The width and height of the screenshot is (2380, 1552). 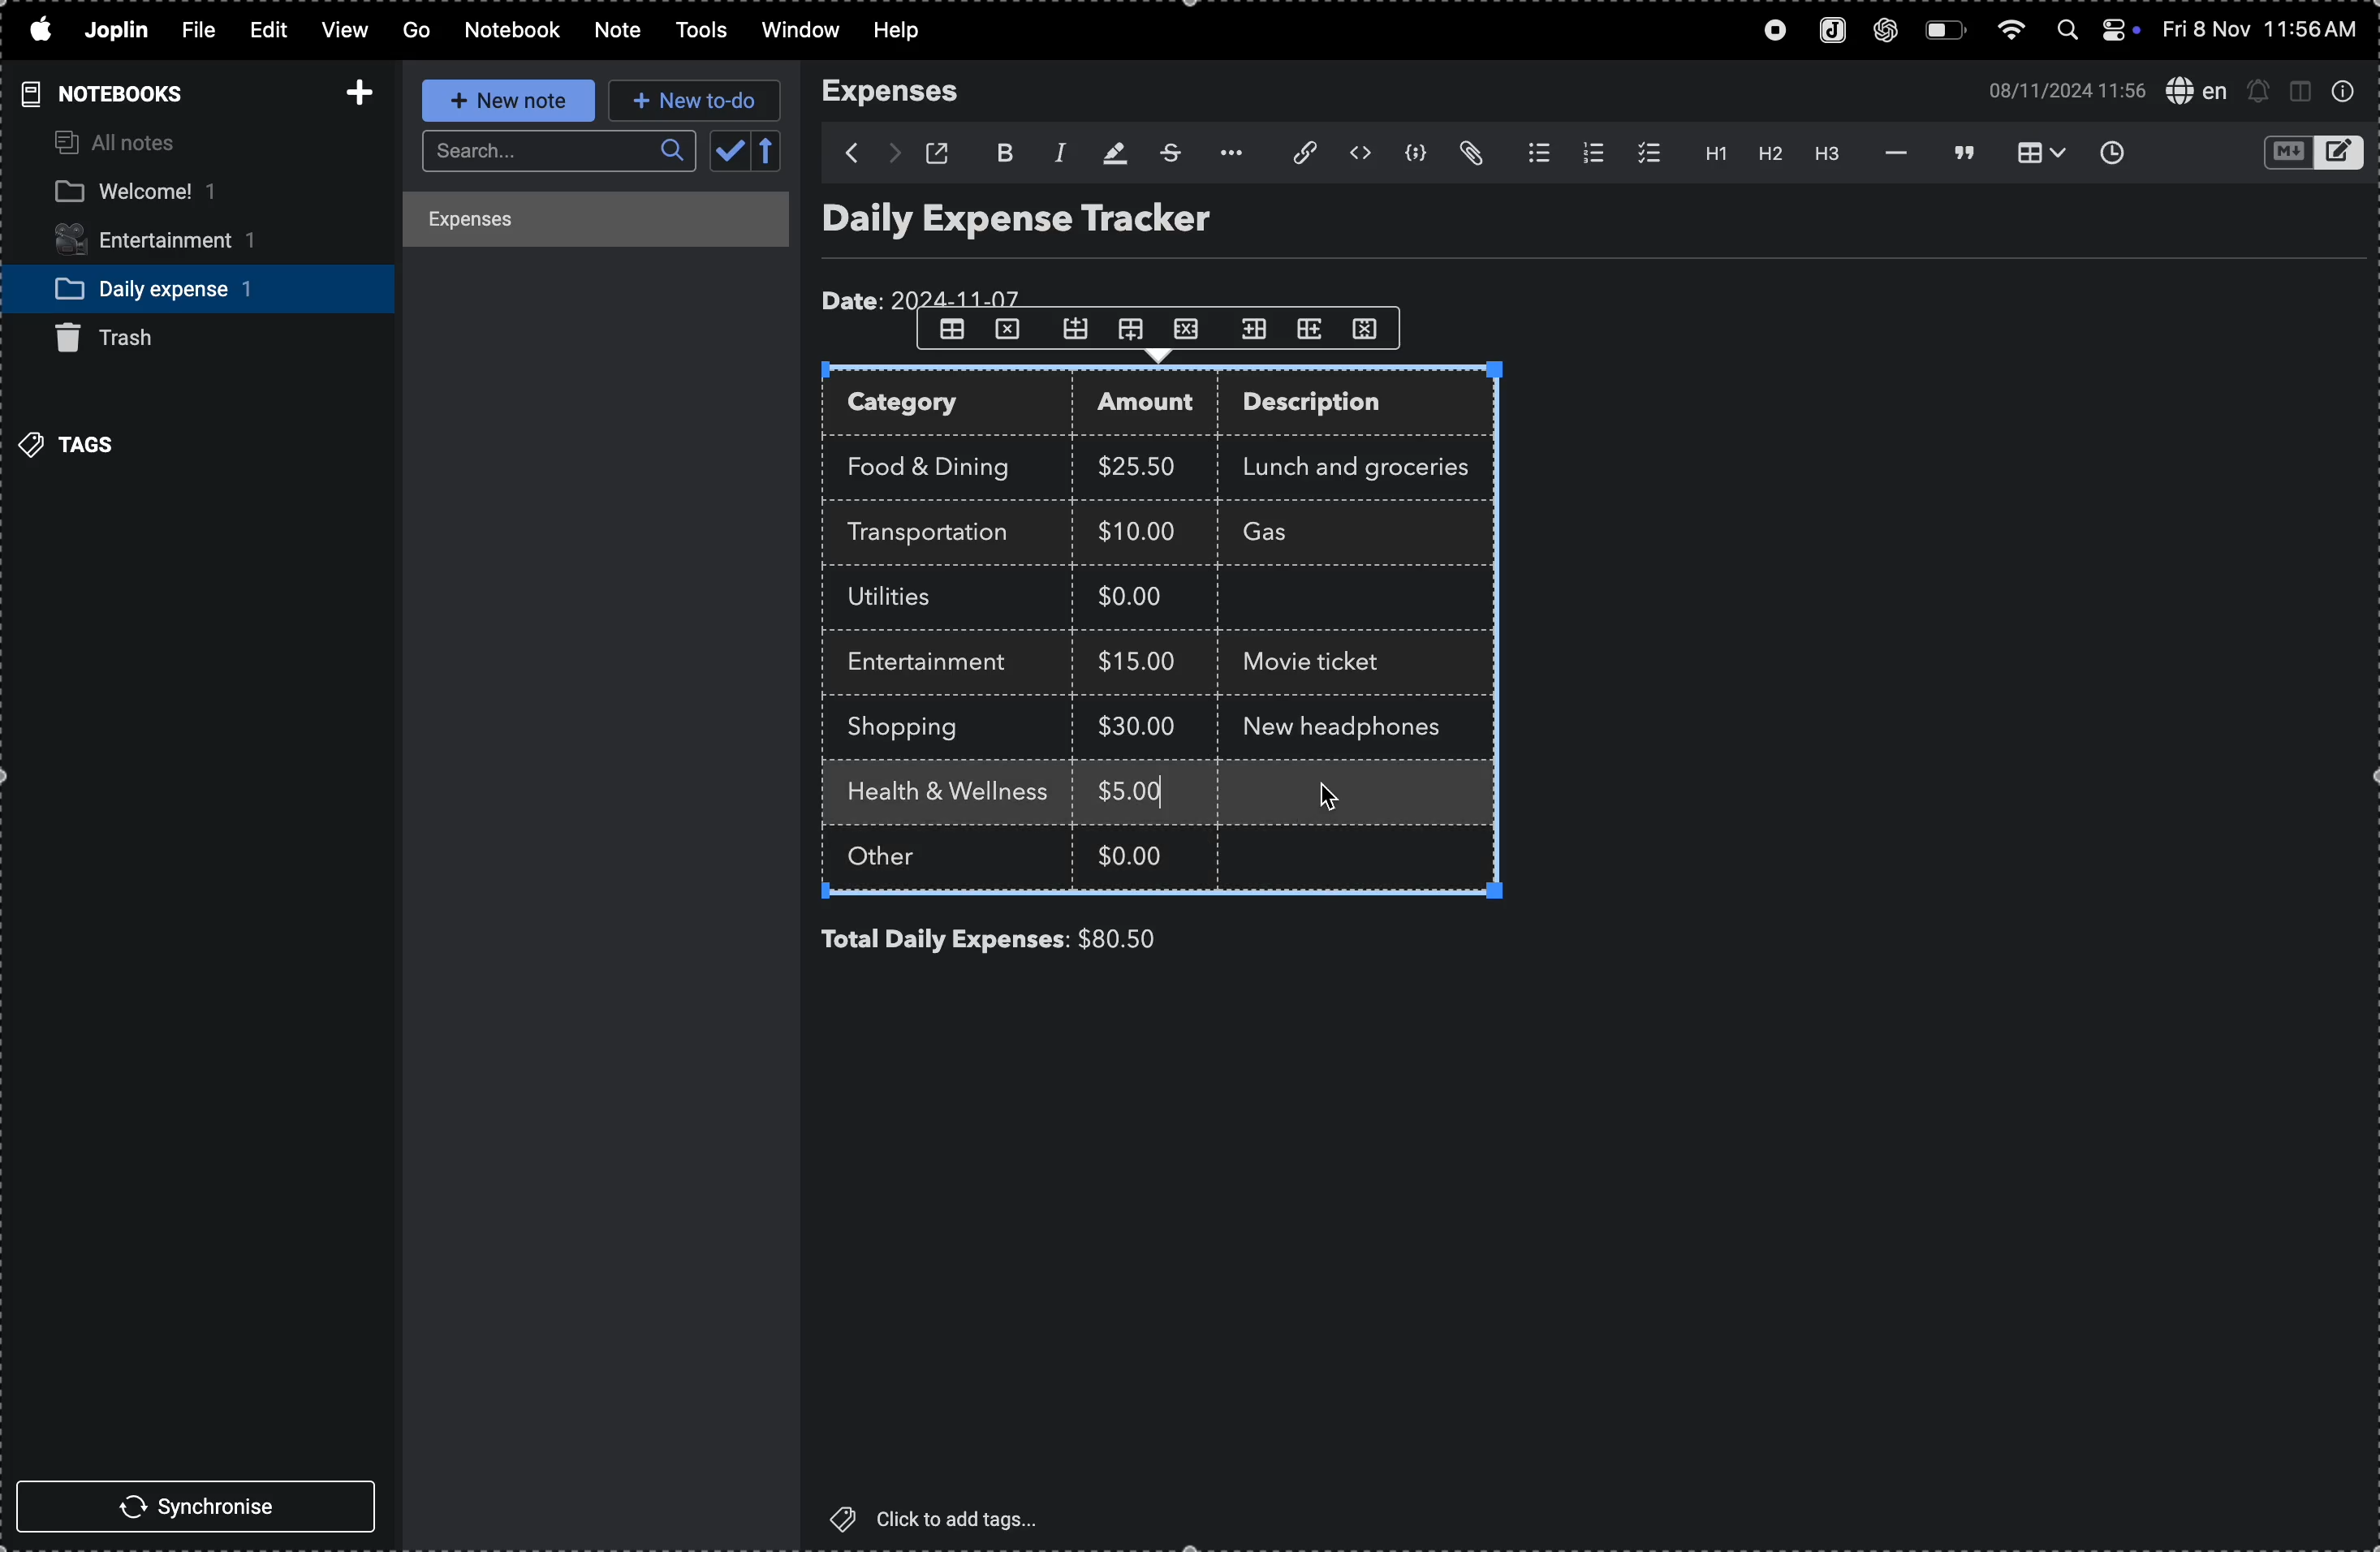 What do you see at coordinates (1143, 467) in the screenshot?
I see `$25.00` at bounding box center [1143, 467].